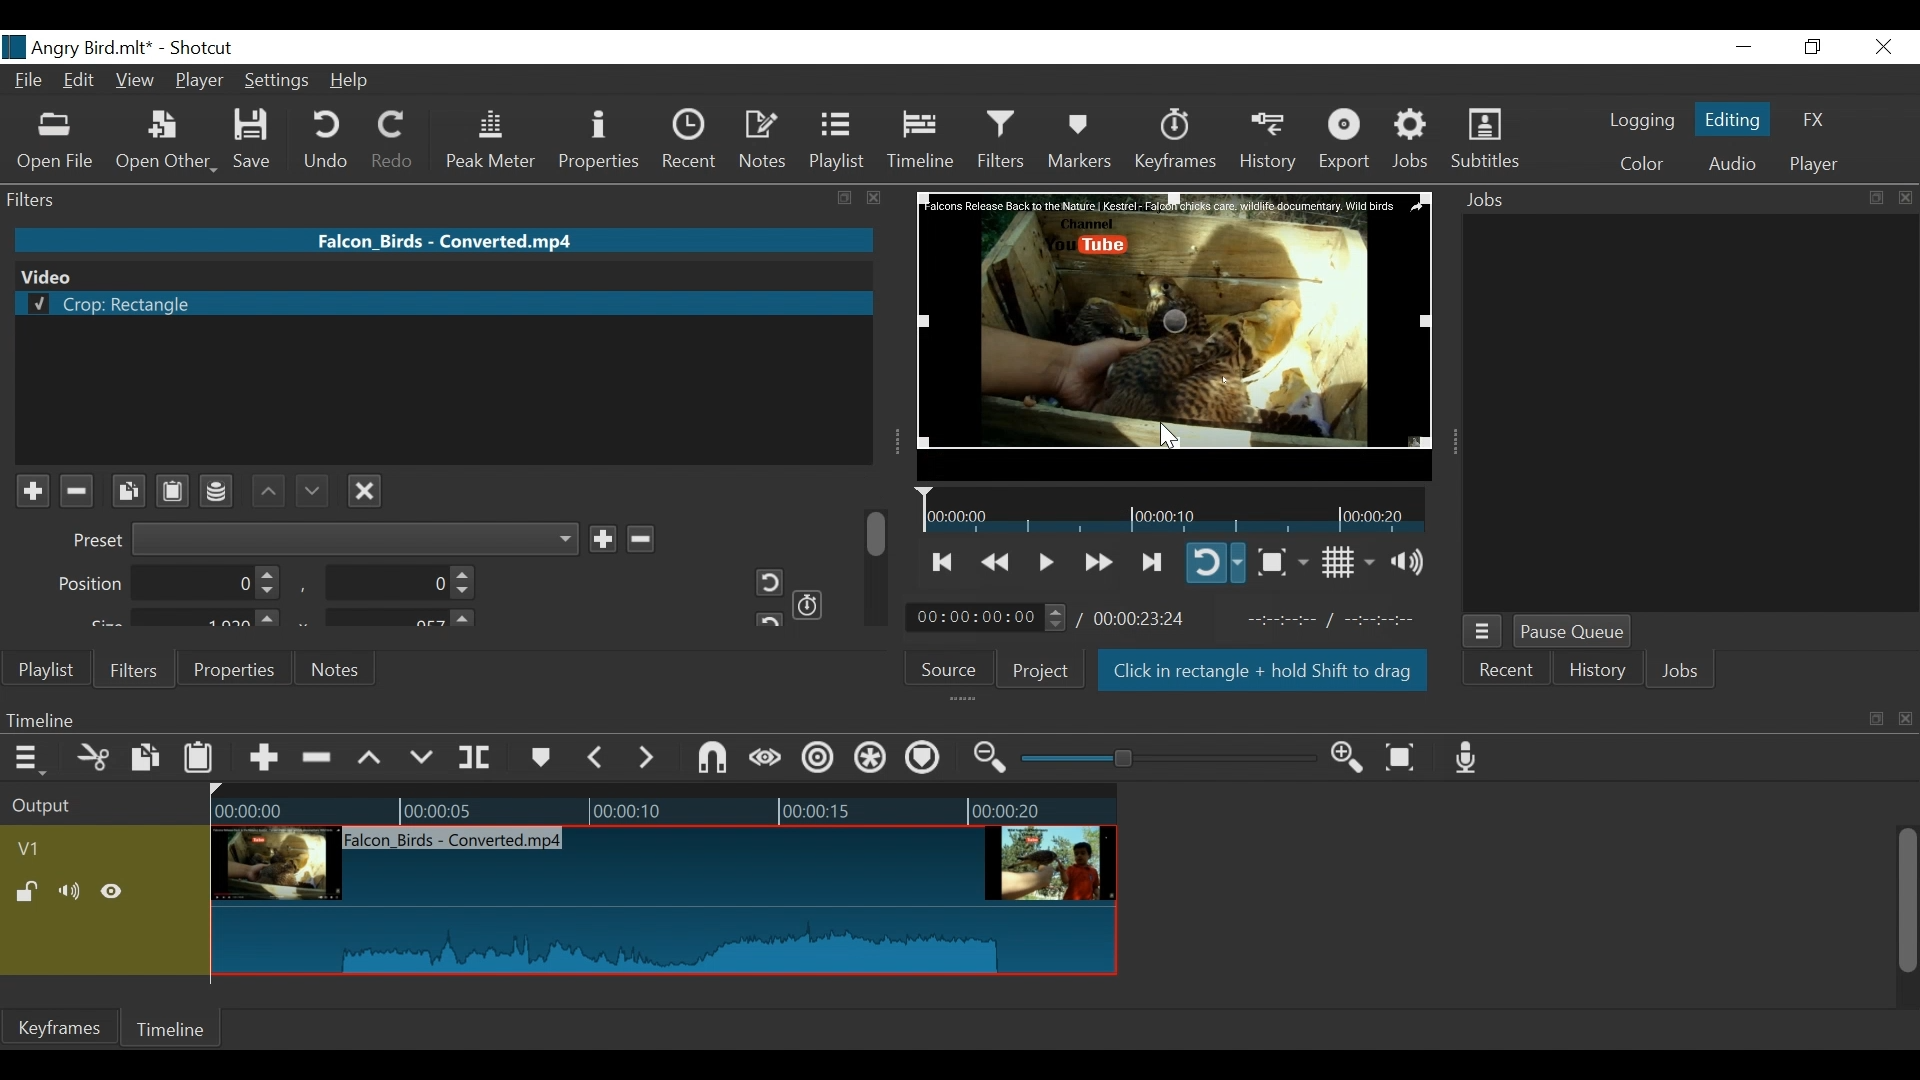 This screenshot has width=1920, height=1080. Describe the element at coordinates (1079, 140) in the screenshot. I see `Markers` at that location.